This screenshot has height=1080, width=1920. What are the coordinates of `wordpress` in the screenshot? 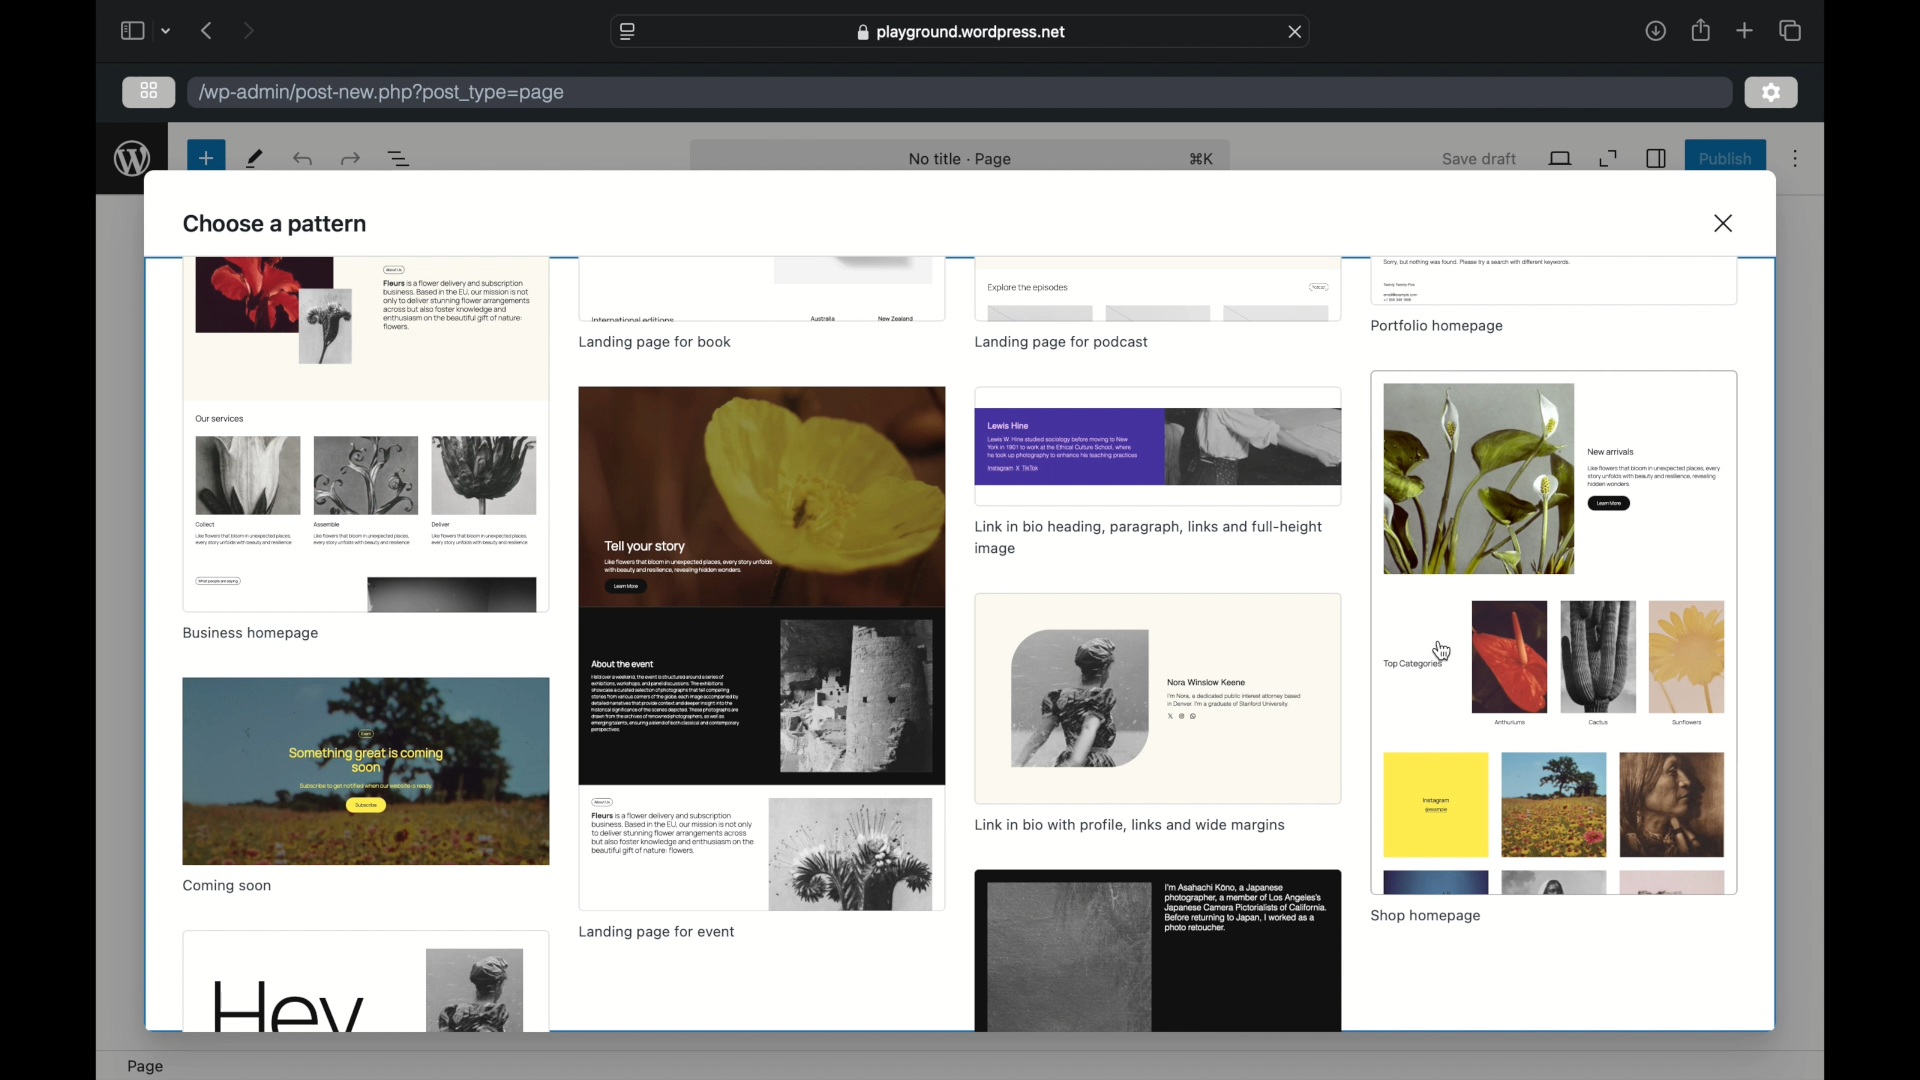 It's located at (133, 159).